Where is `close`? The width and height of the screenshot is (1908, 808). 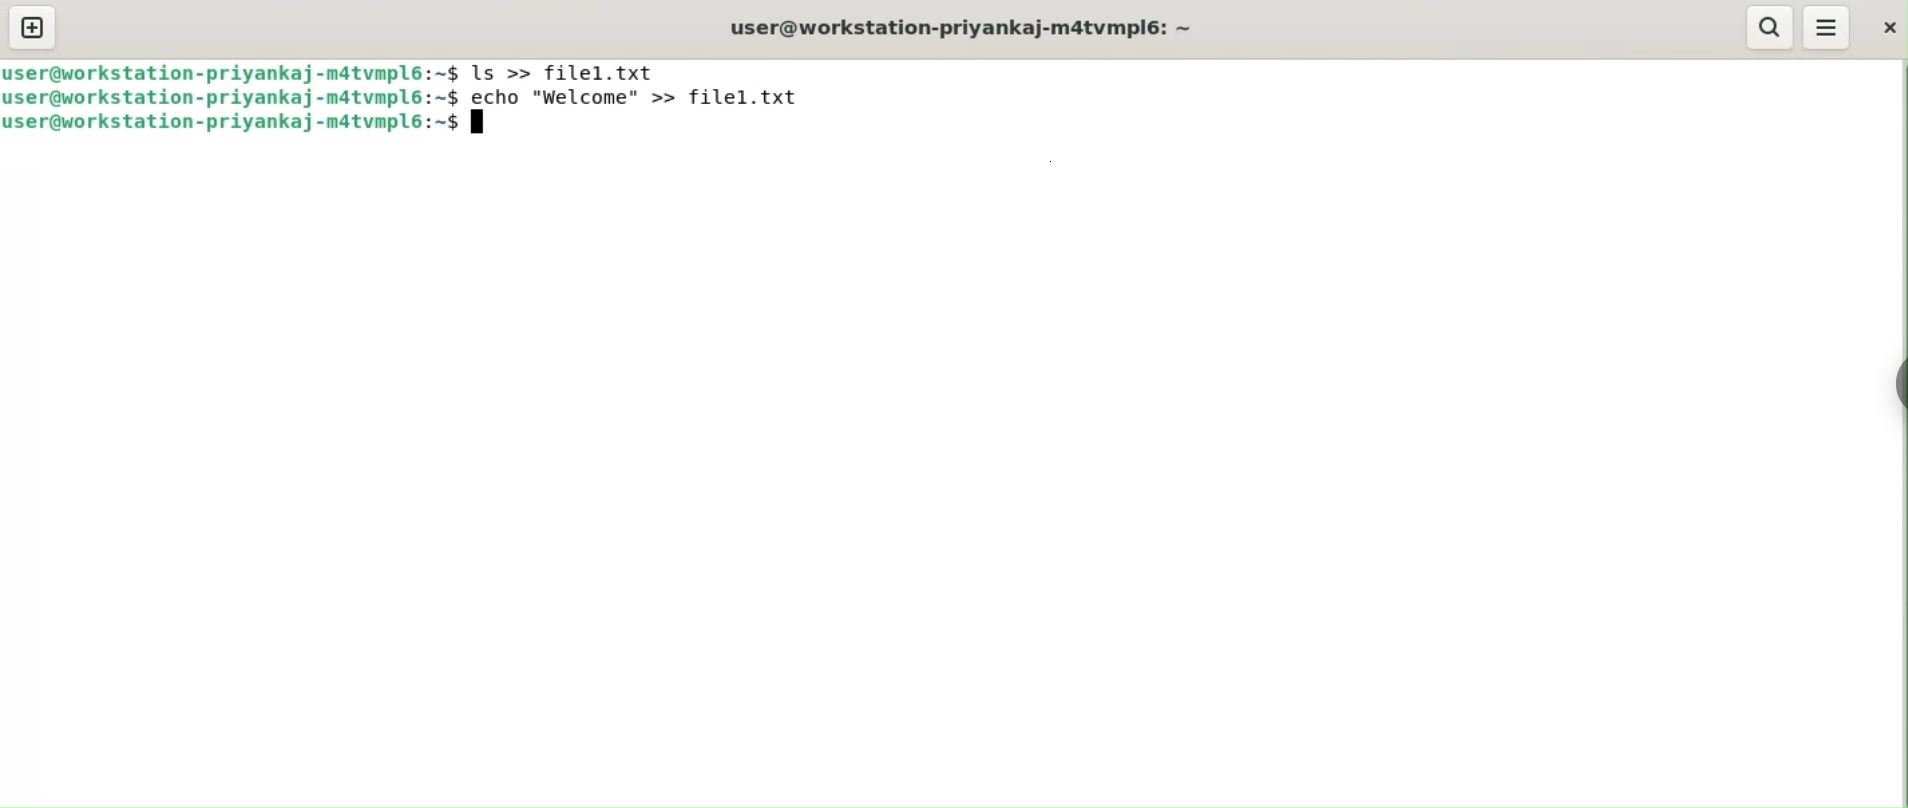 close is located at coordinates (1889, 32).